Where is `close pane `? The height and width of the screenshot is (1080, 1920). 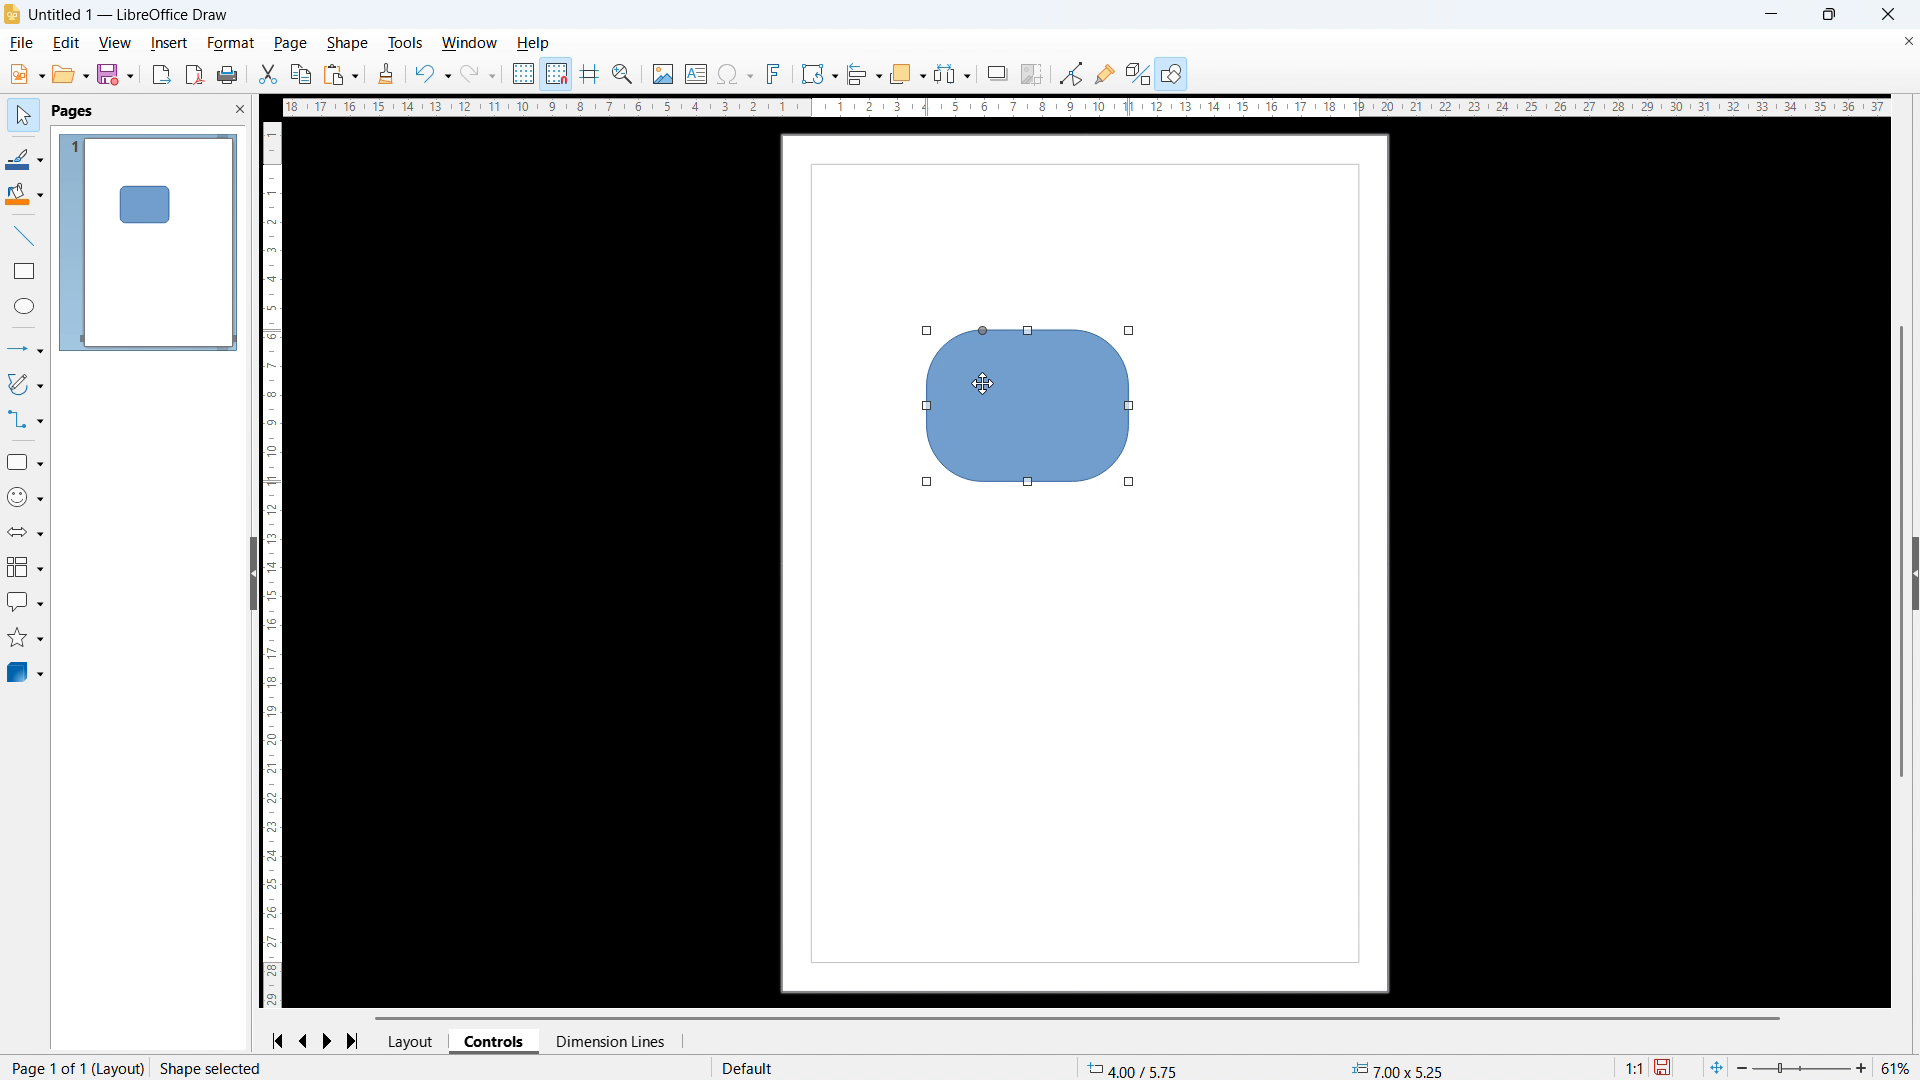
close pane  is located at coordinates (240, 109).